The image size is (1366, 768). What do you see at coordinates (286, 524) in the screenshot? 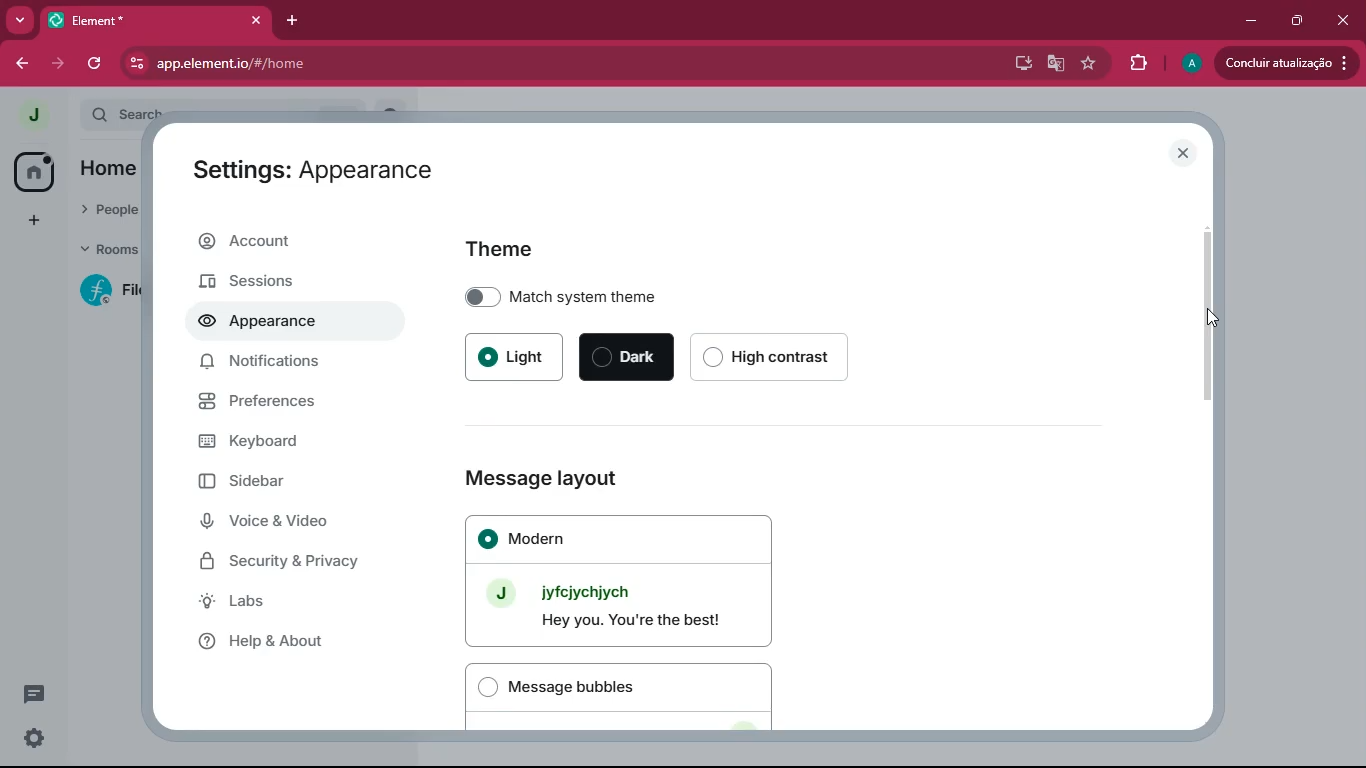
I see `voice` at bounding box center [286, 524].